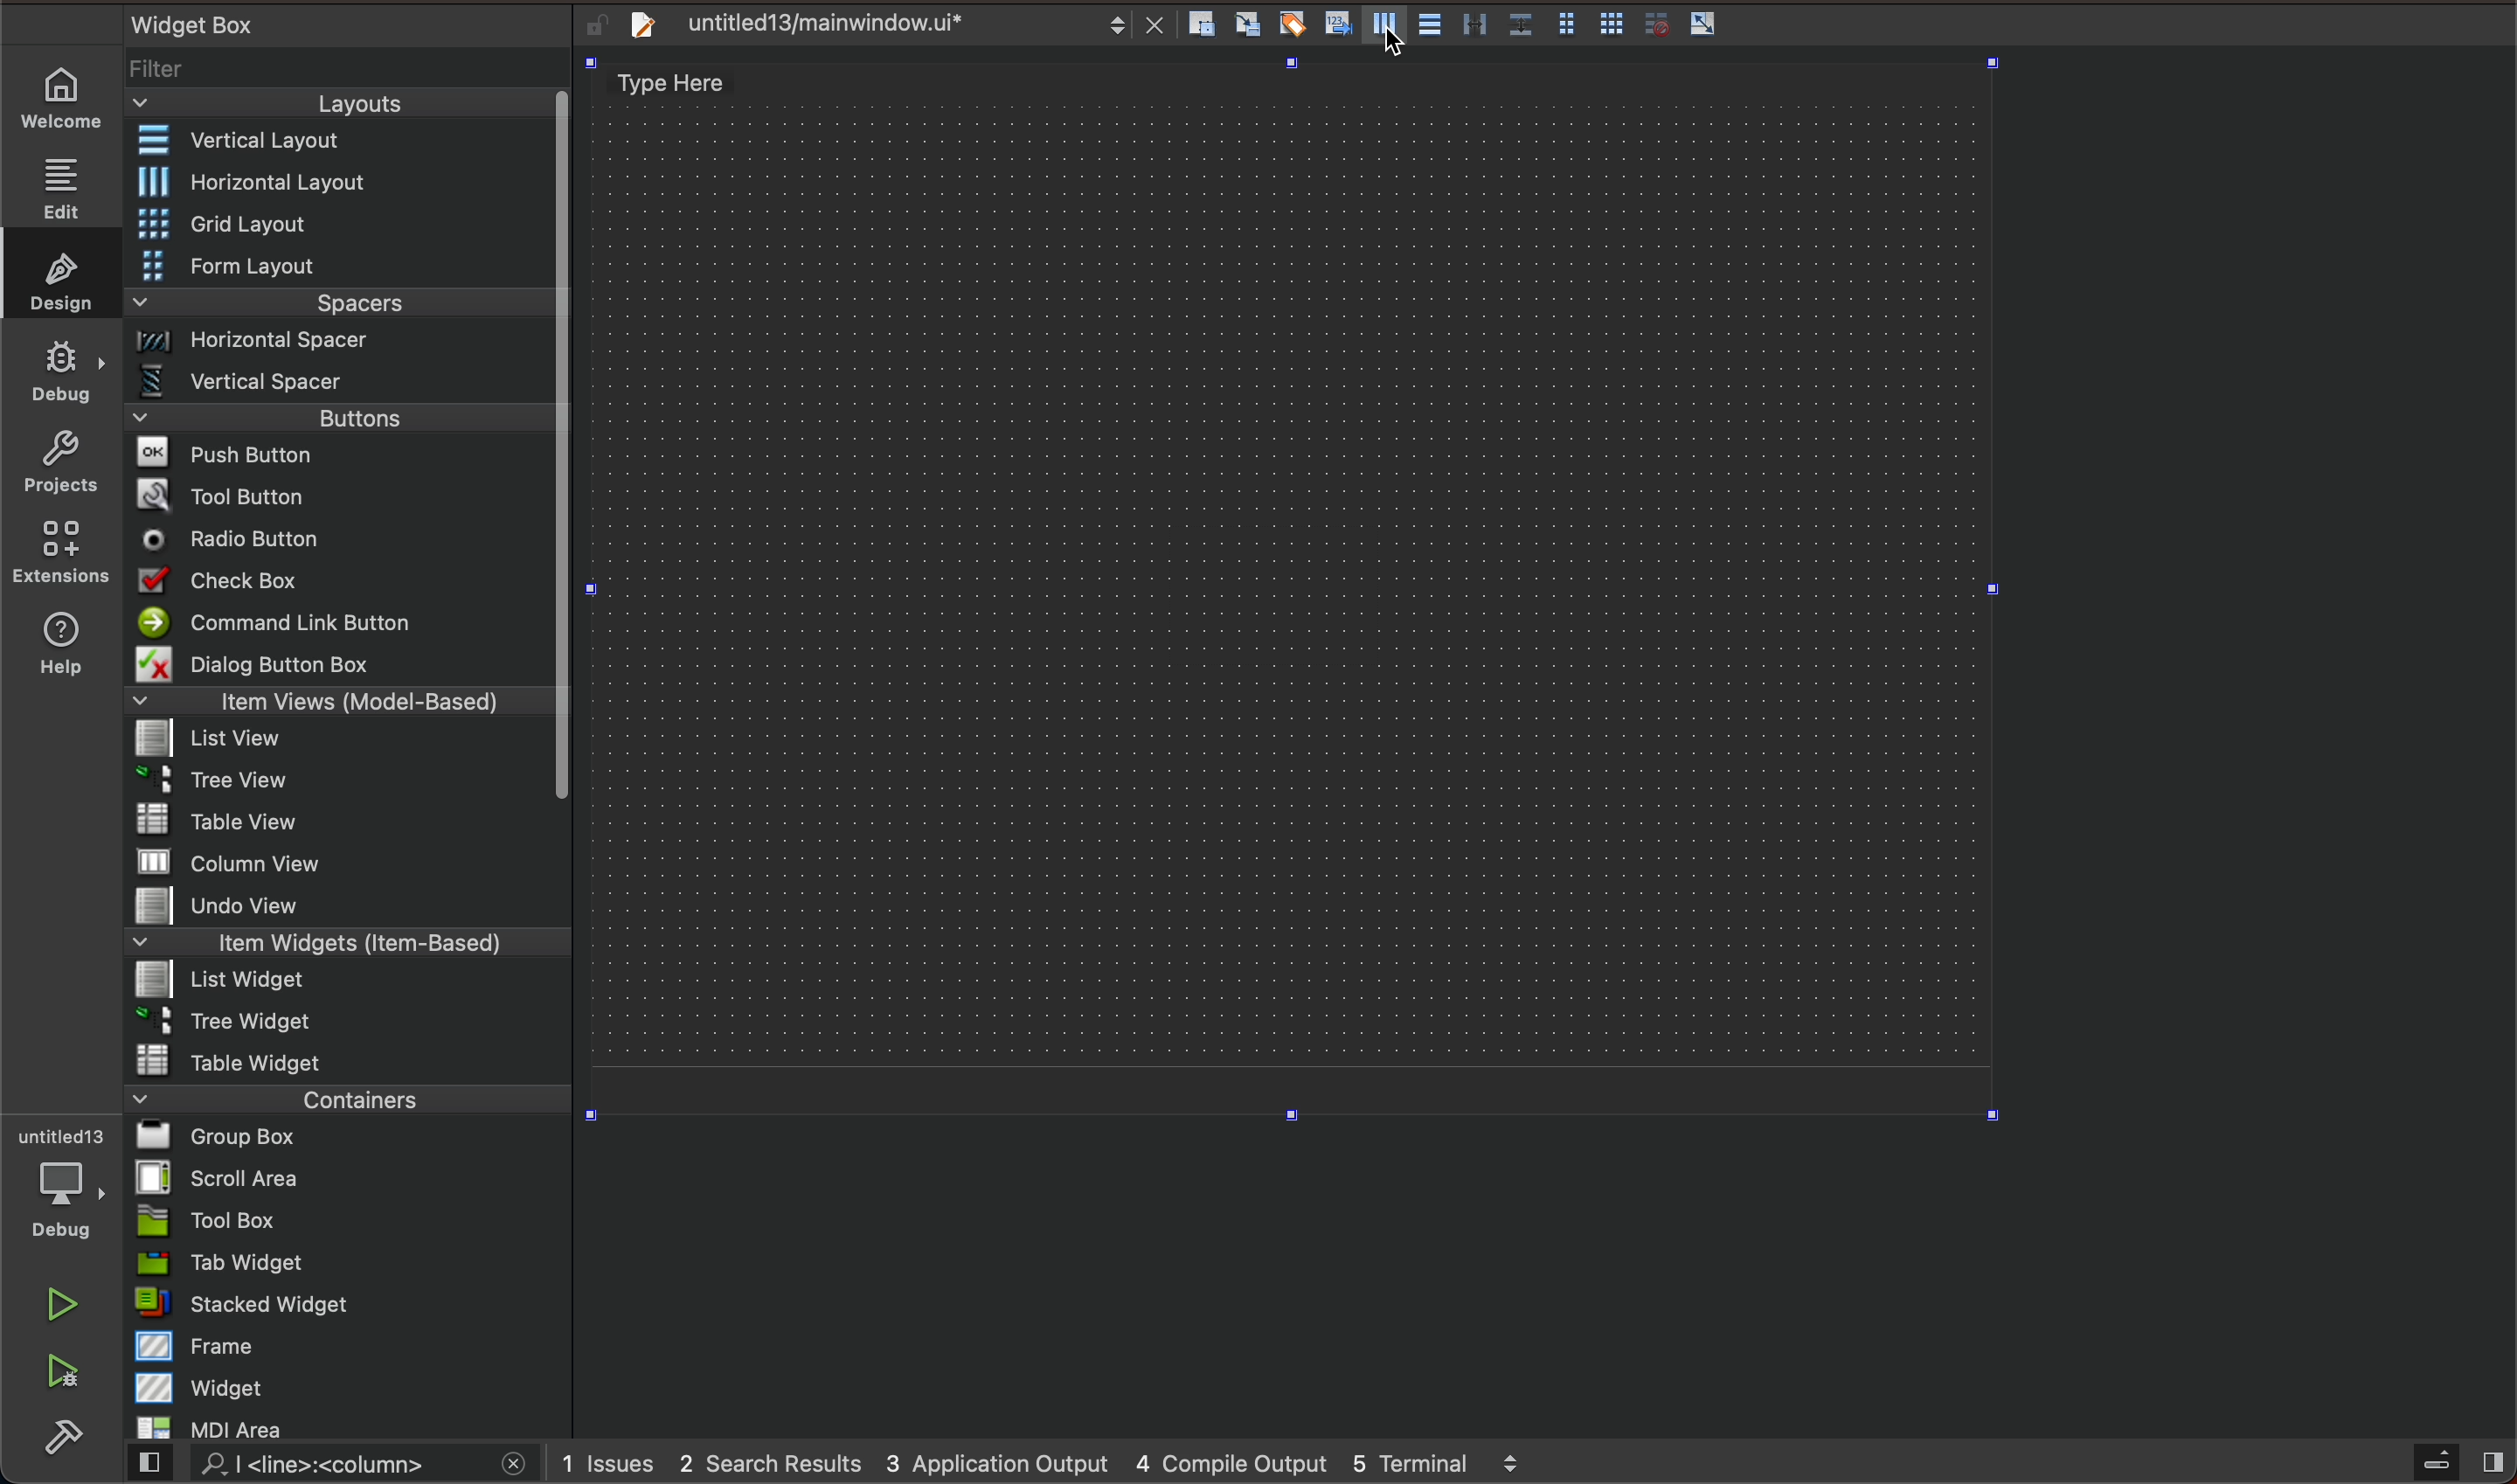  Describe the element at coordinates (1064, 1462) in the screenshot. I see `logs` at that location.